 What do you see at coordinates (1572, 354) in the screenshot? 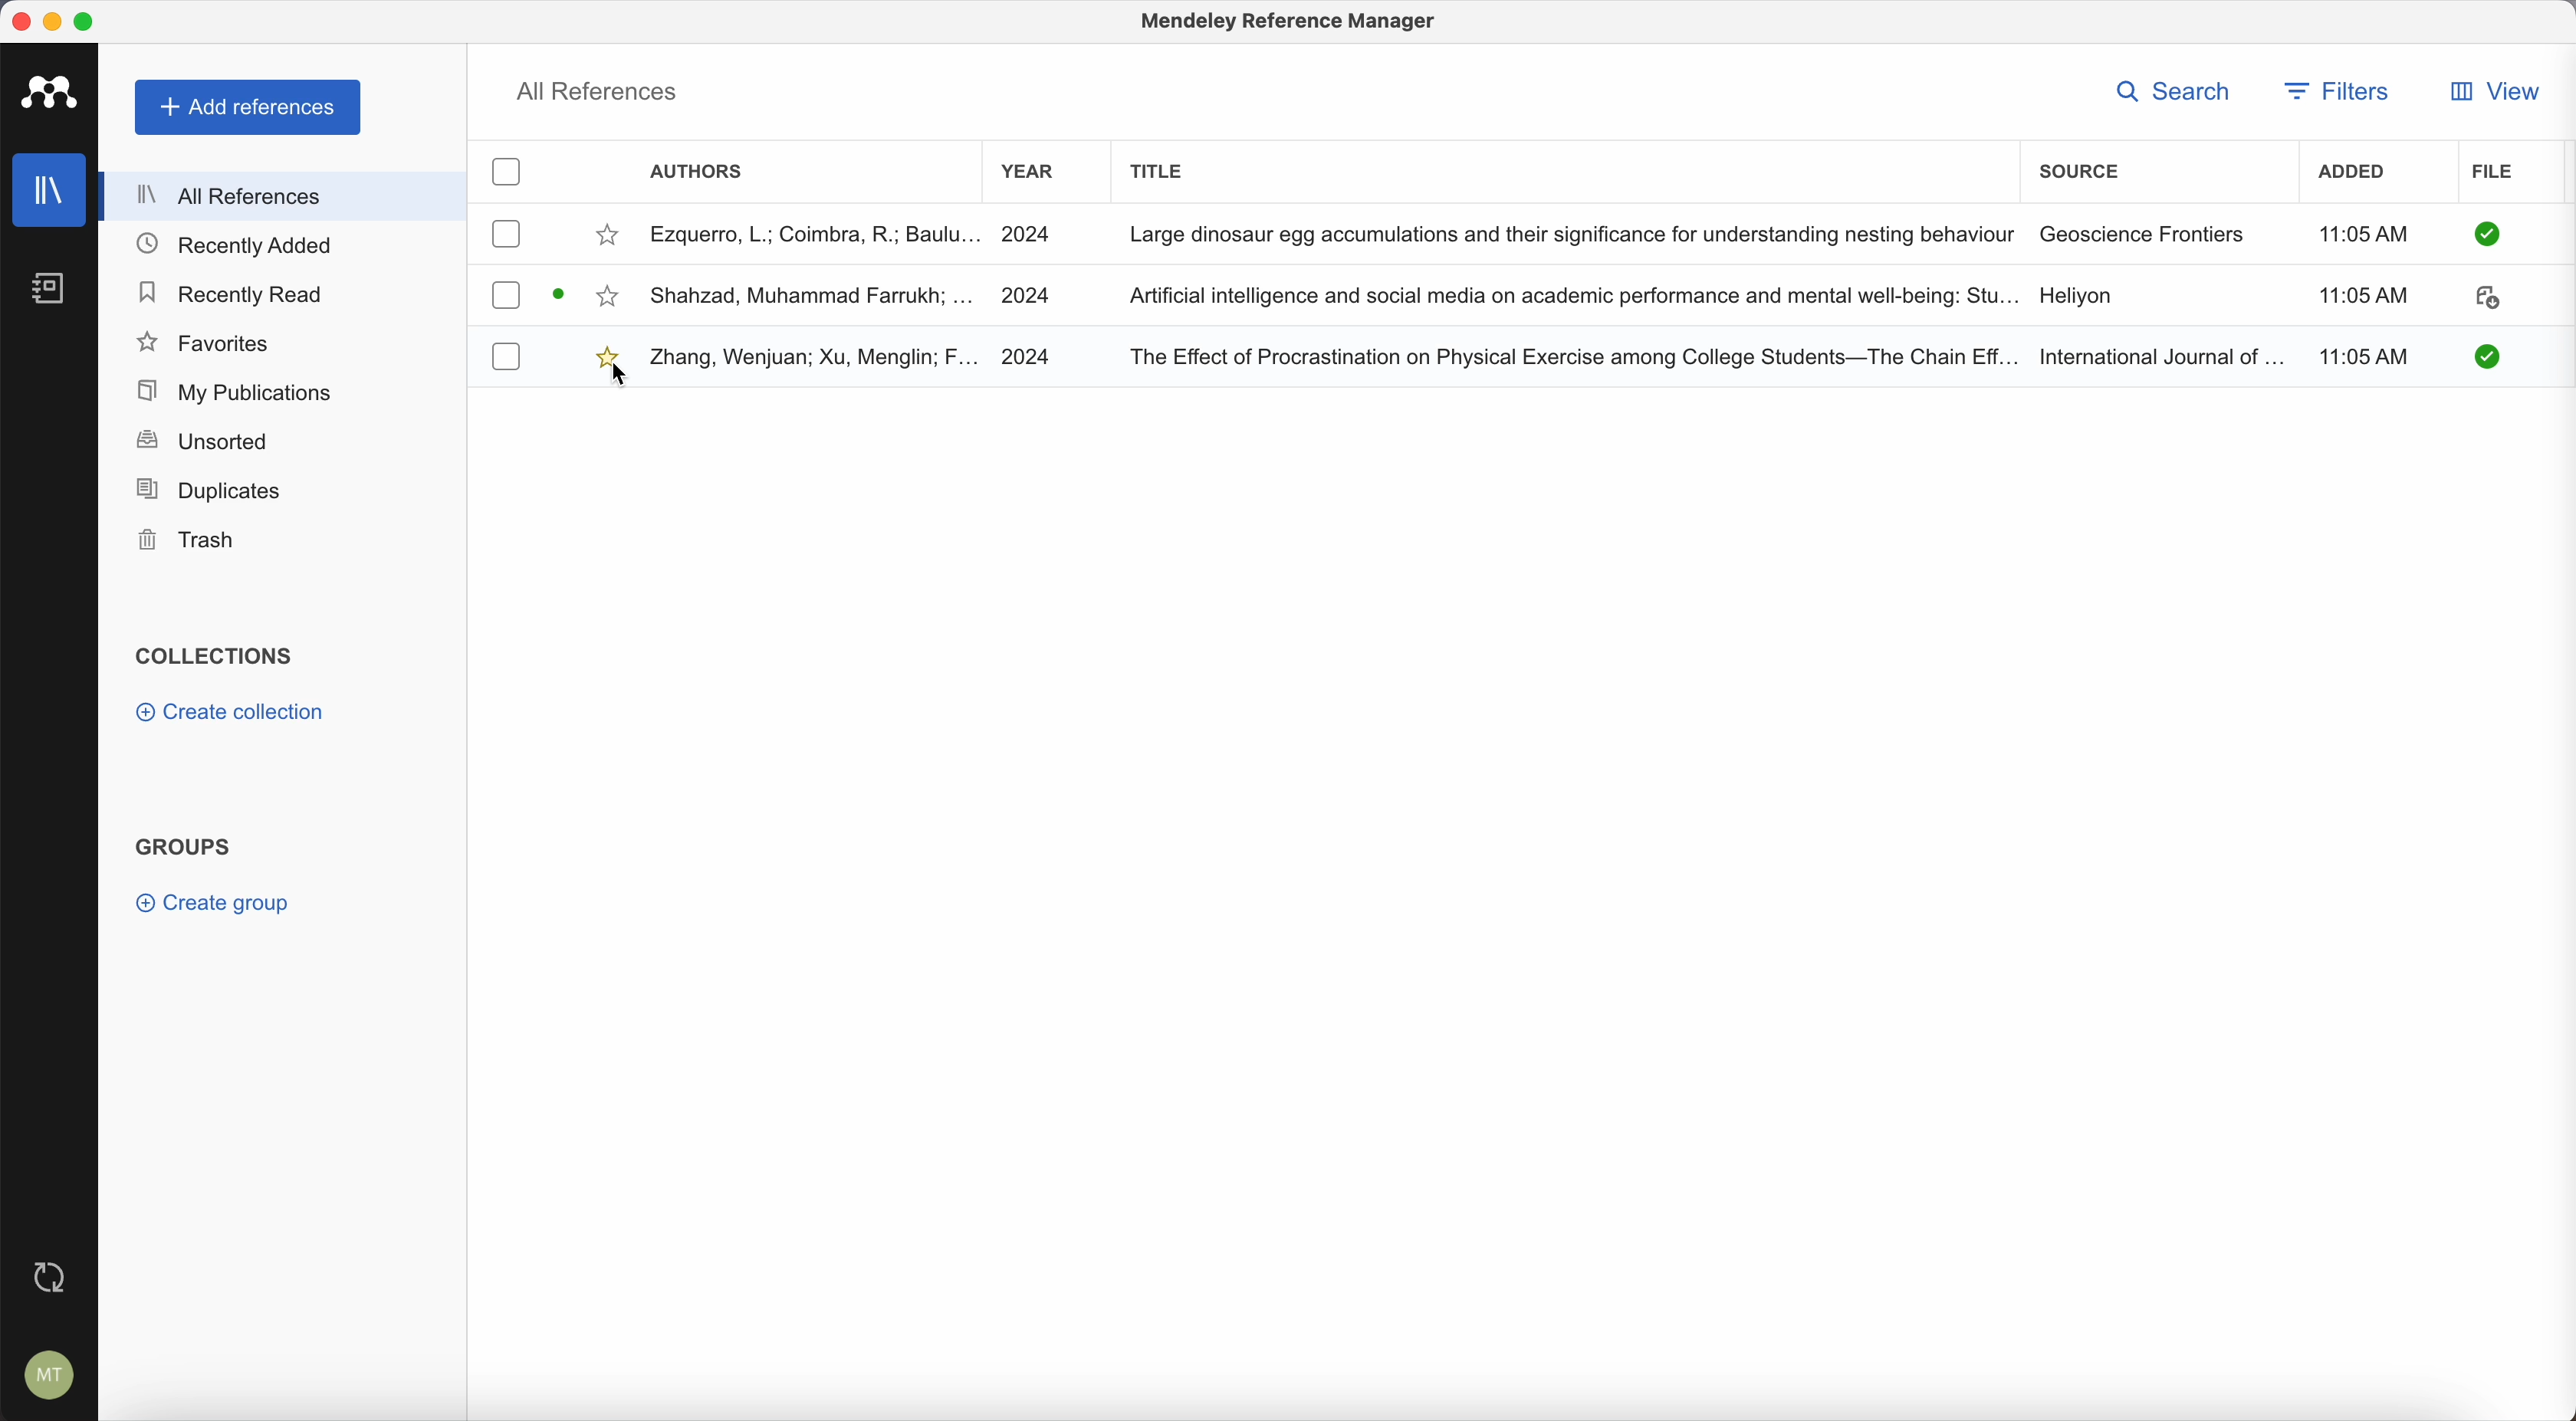
I see `The Effect of Procastination on phtysical exercise college students - The Chain Eff...` at bounding box center [1572, 354].